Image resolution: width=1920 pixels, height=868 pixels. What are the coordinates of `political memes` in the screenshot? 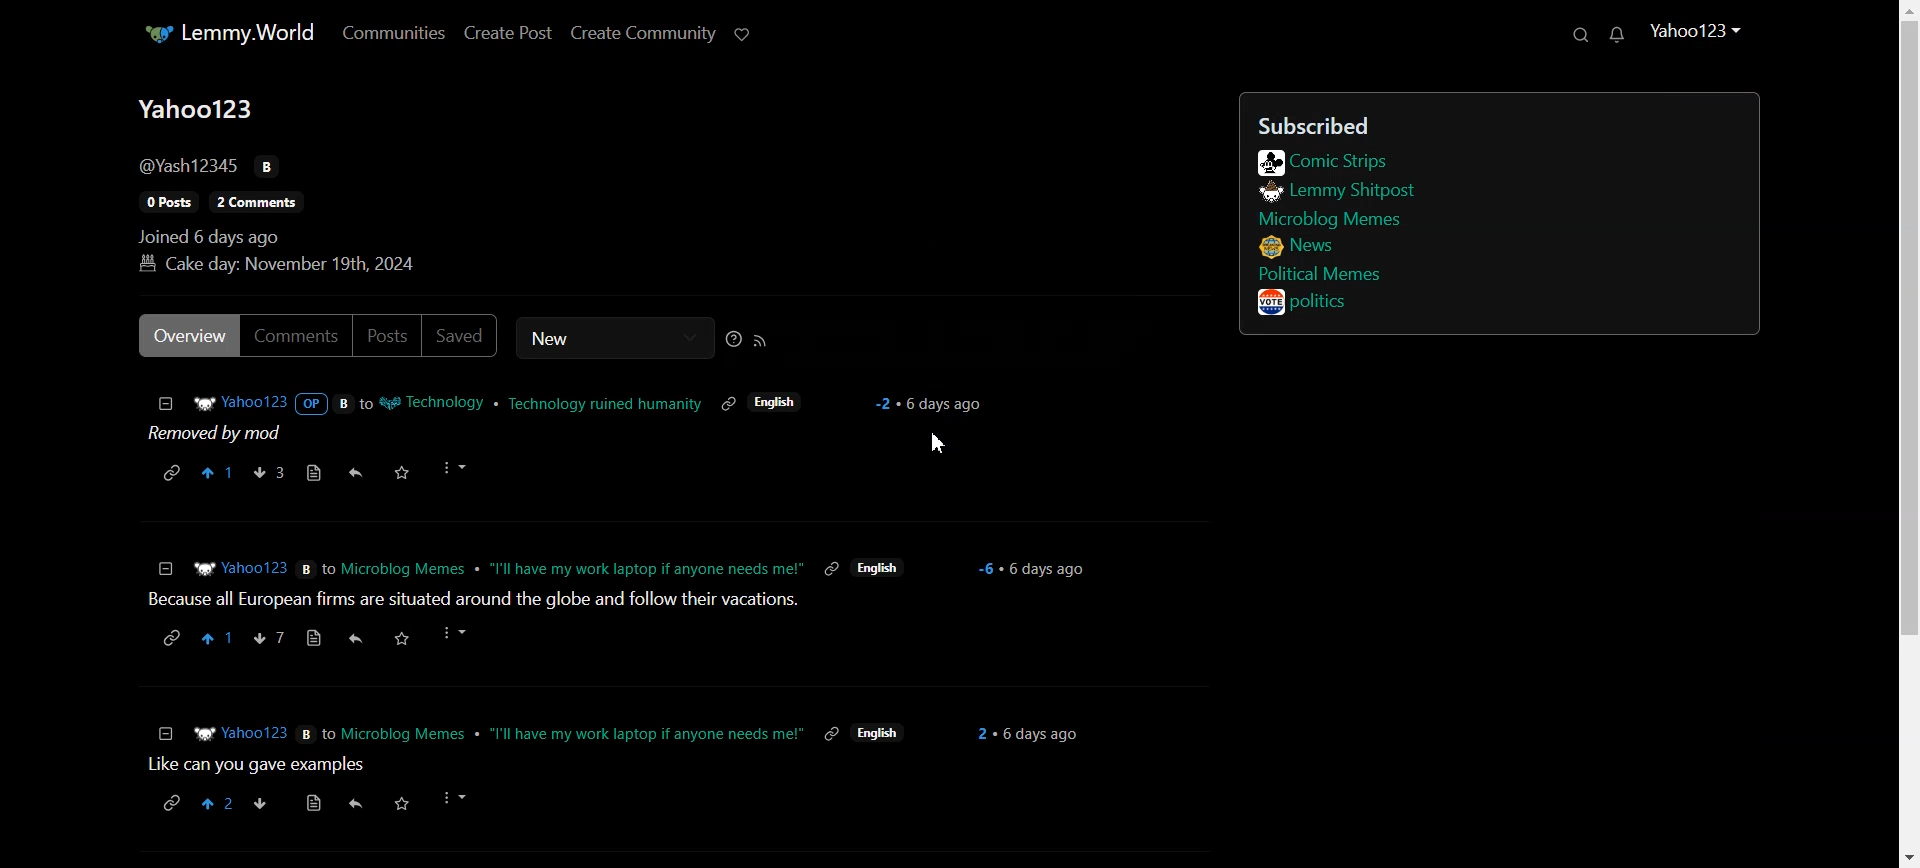 It's located at (1319, 273).